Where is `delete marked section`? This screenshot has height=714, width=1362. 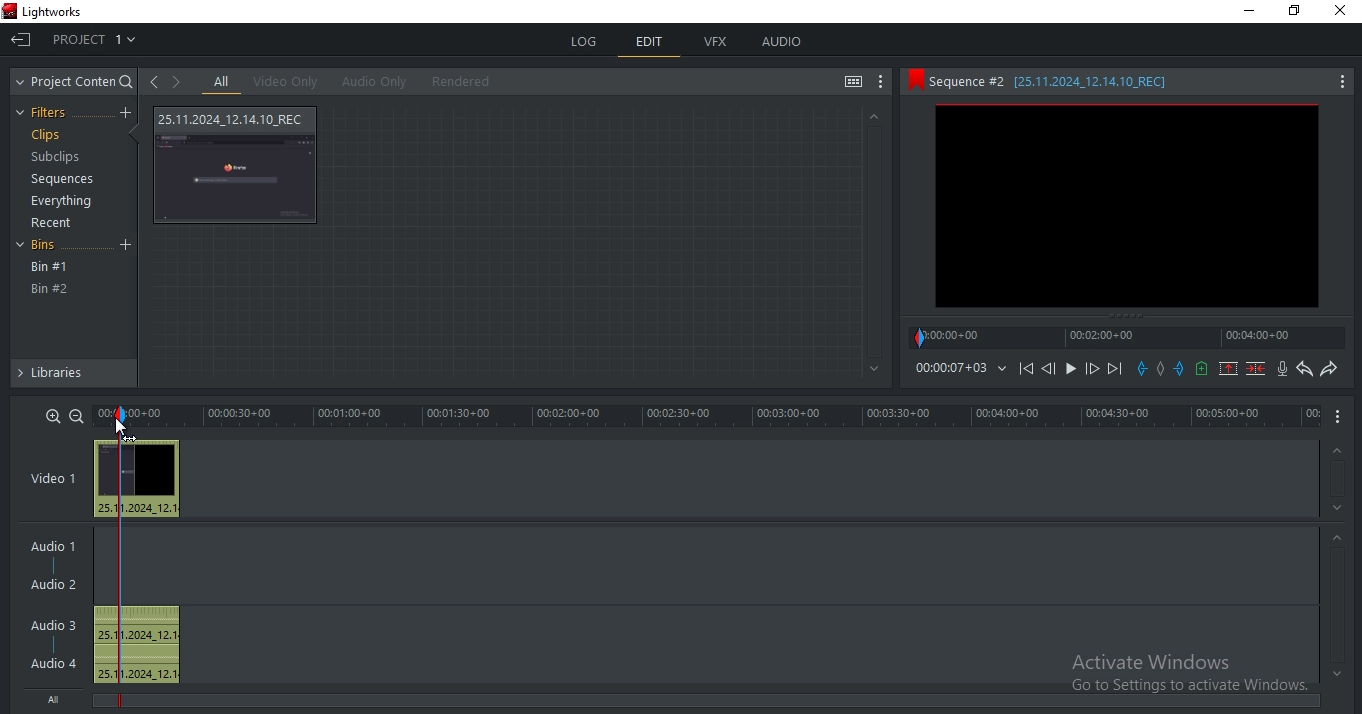 delete marked section is located at coordinates (1256, 369).